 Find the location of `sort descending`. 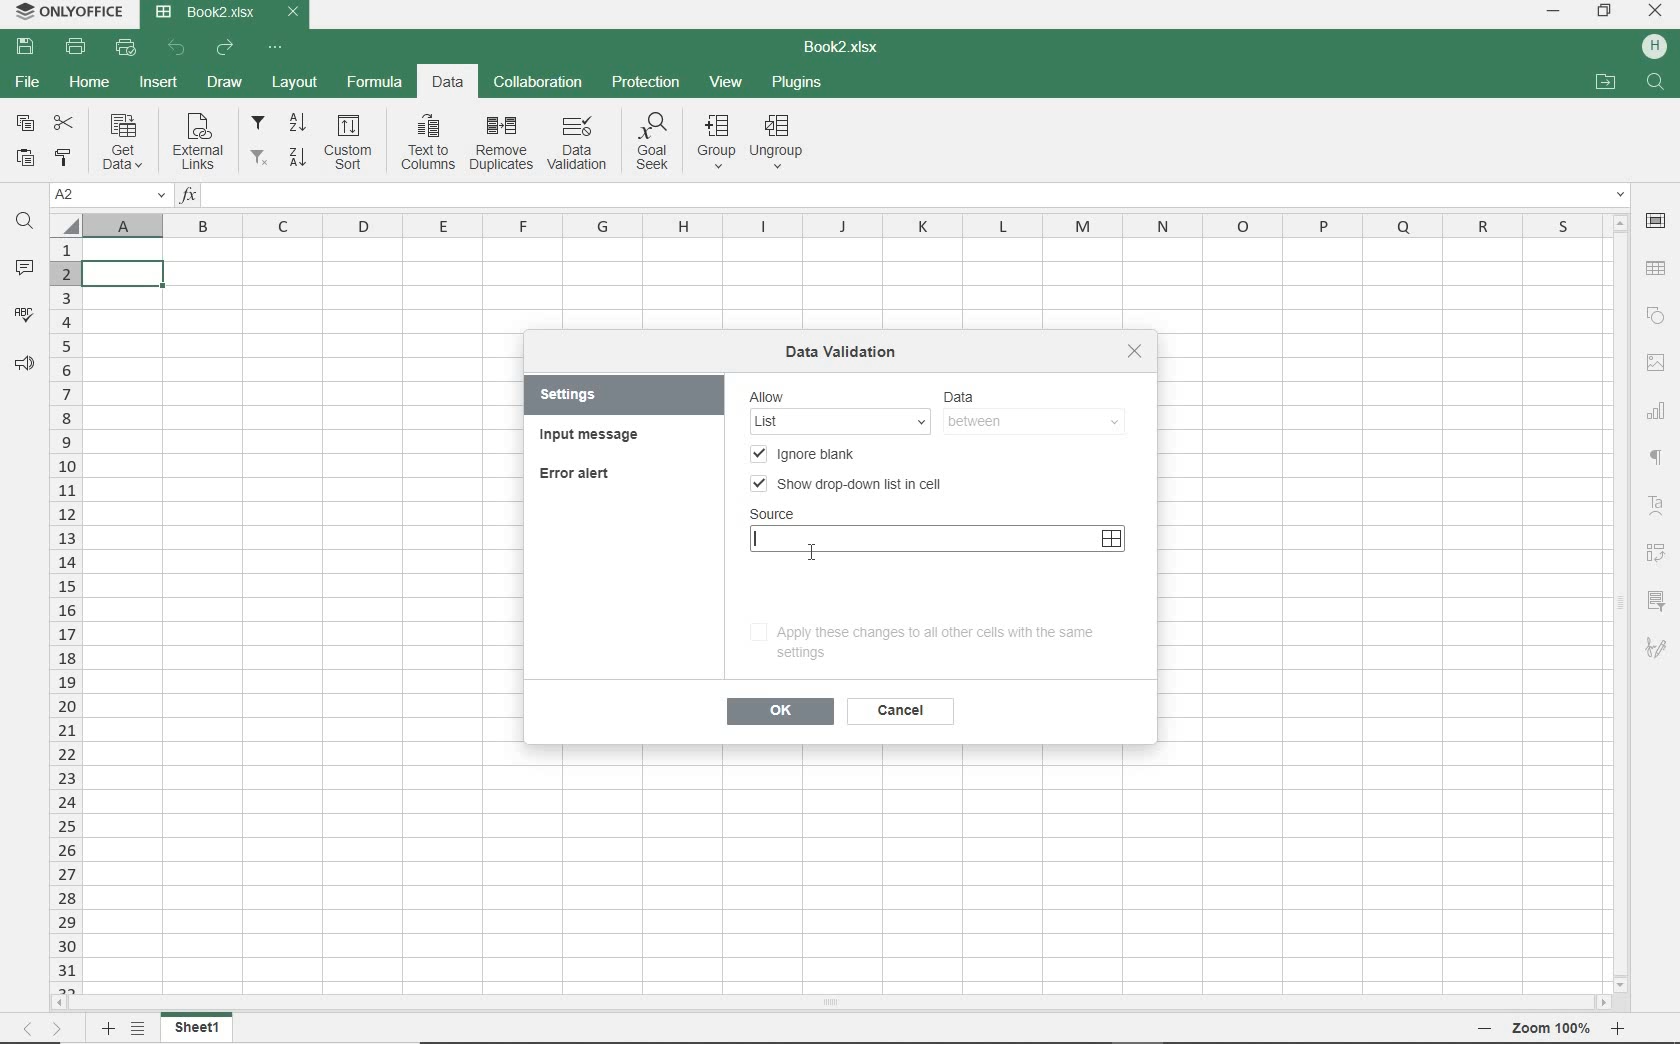

sort descending is located at coordinates (298, 160).